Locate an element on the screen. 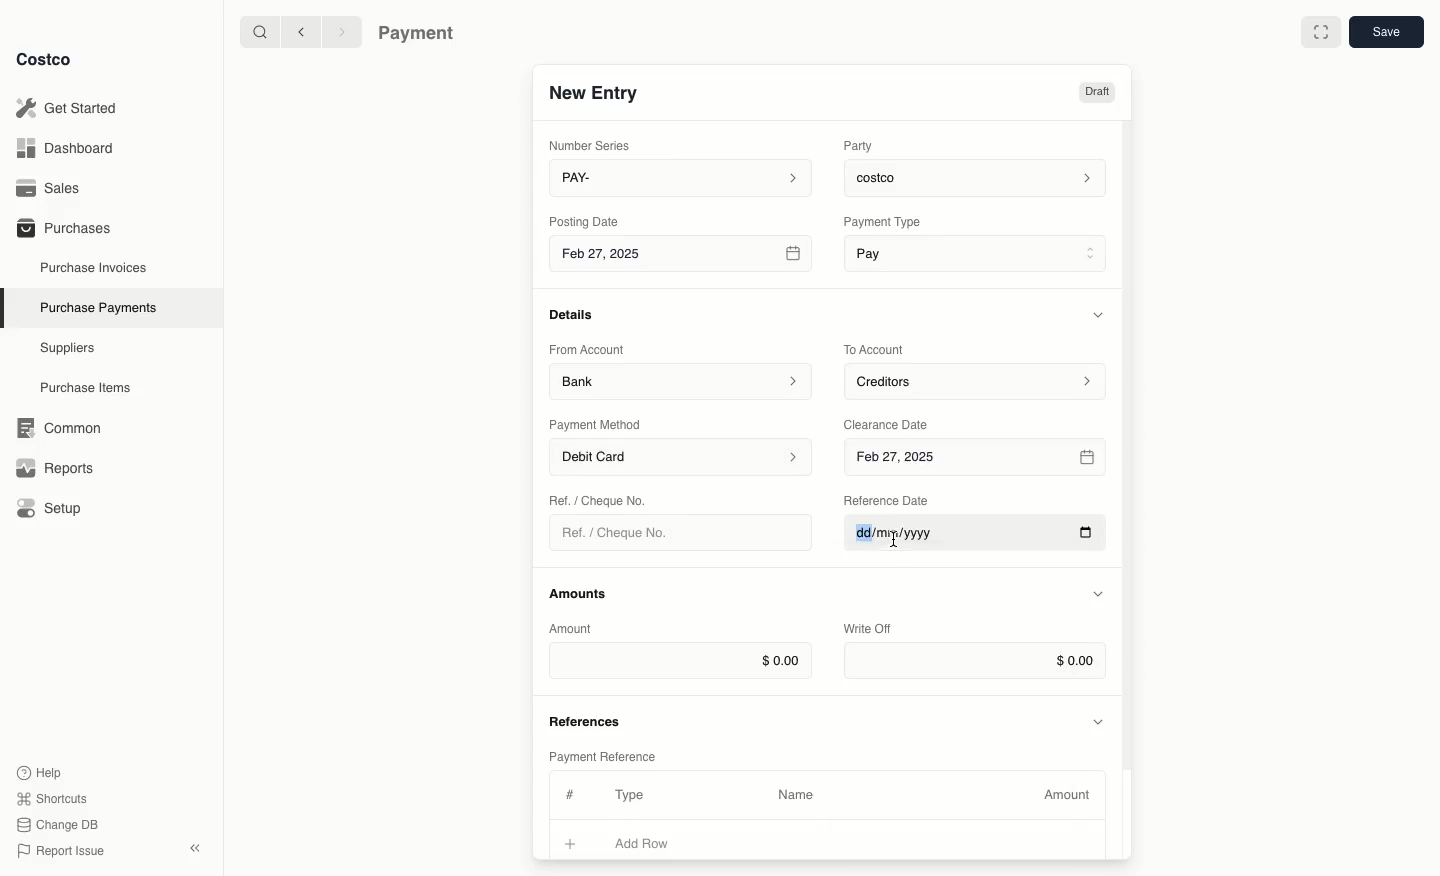 This screenshot has height=876, width=1440. Details is located at coordinates (577, 314).